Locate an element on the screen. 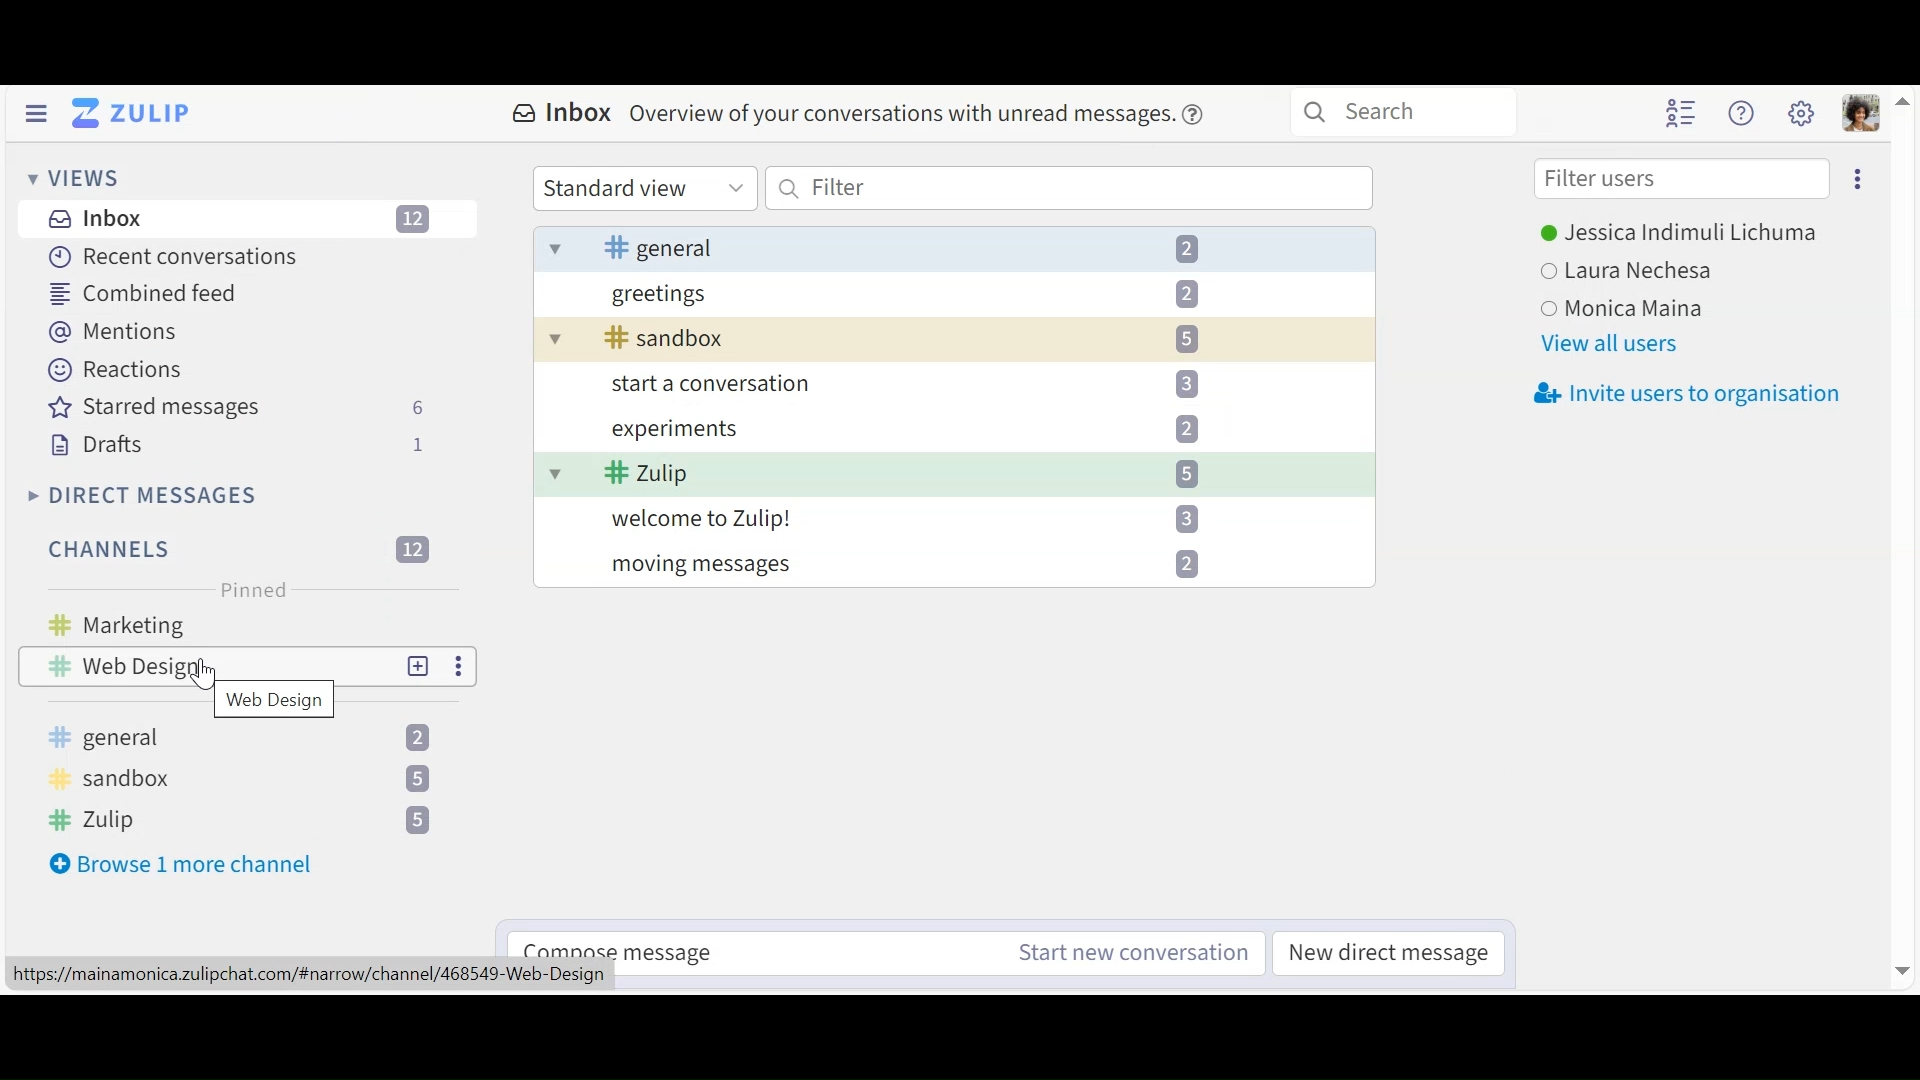  Hide Side Pane is located at coordinates (32, 113).